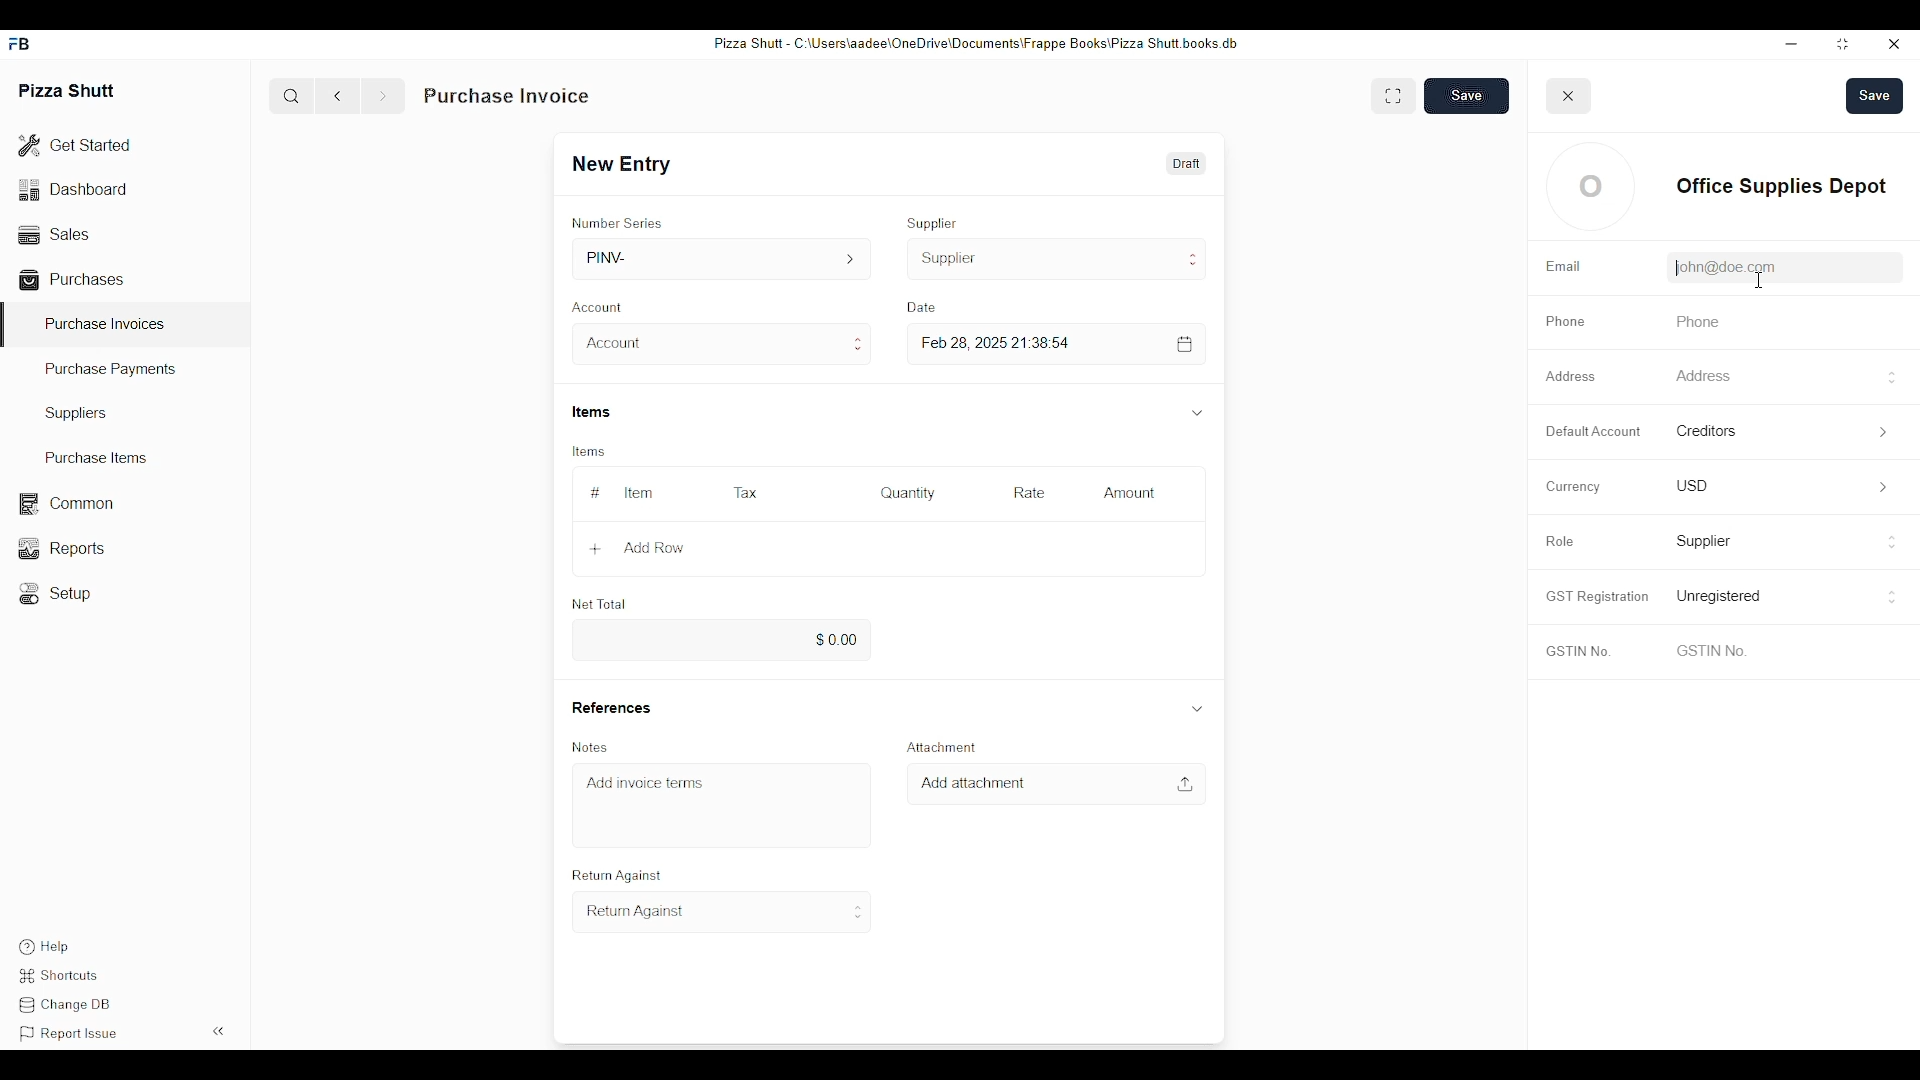 The image size is (1920, 1080). Describe the element at coordinates (22, 44) in the screenshot. I see `FB` at that location.